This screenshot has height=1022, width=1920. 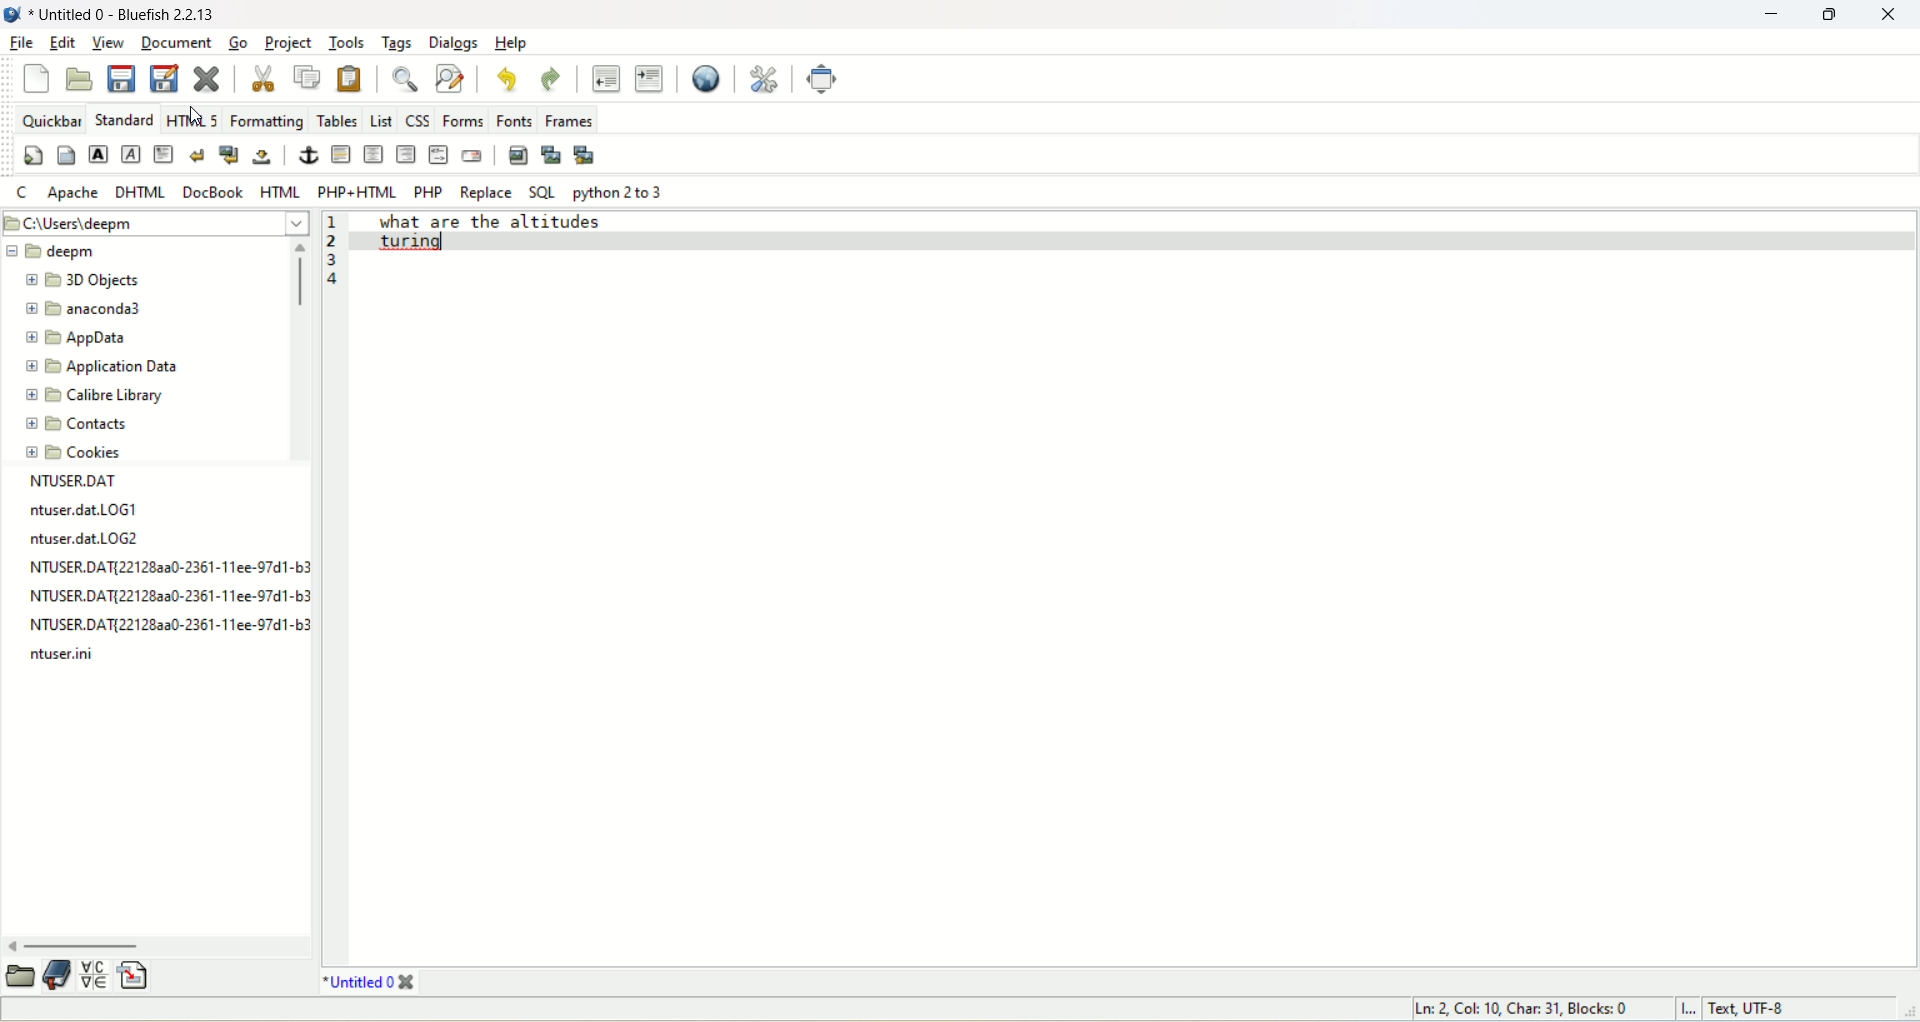 I want to click on HTML, so click(x=280, y=193).